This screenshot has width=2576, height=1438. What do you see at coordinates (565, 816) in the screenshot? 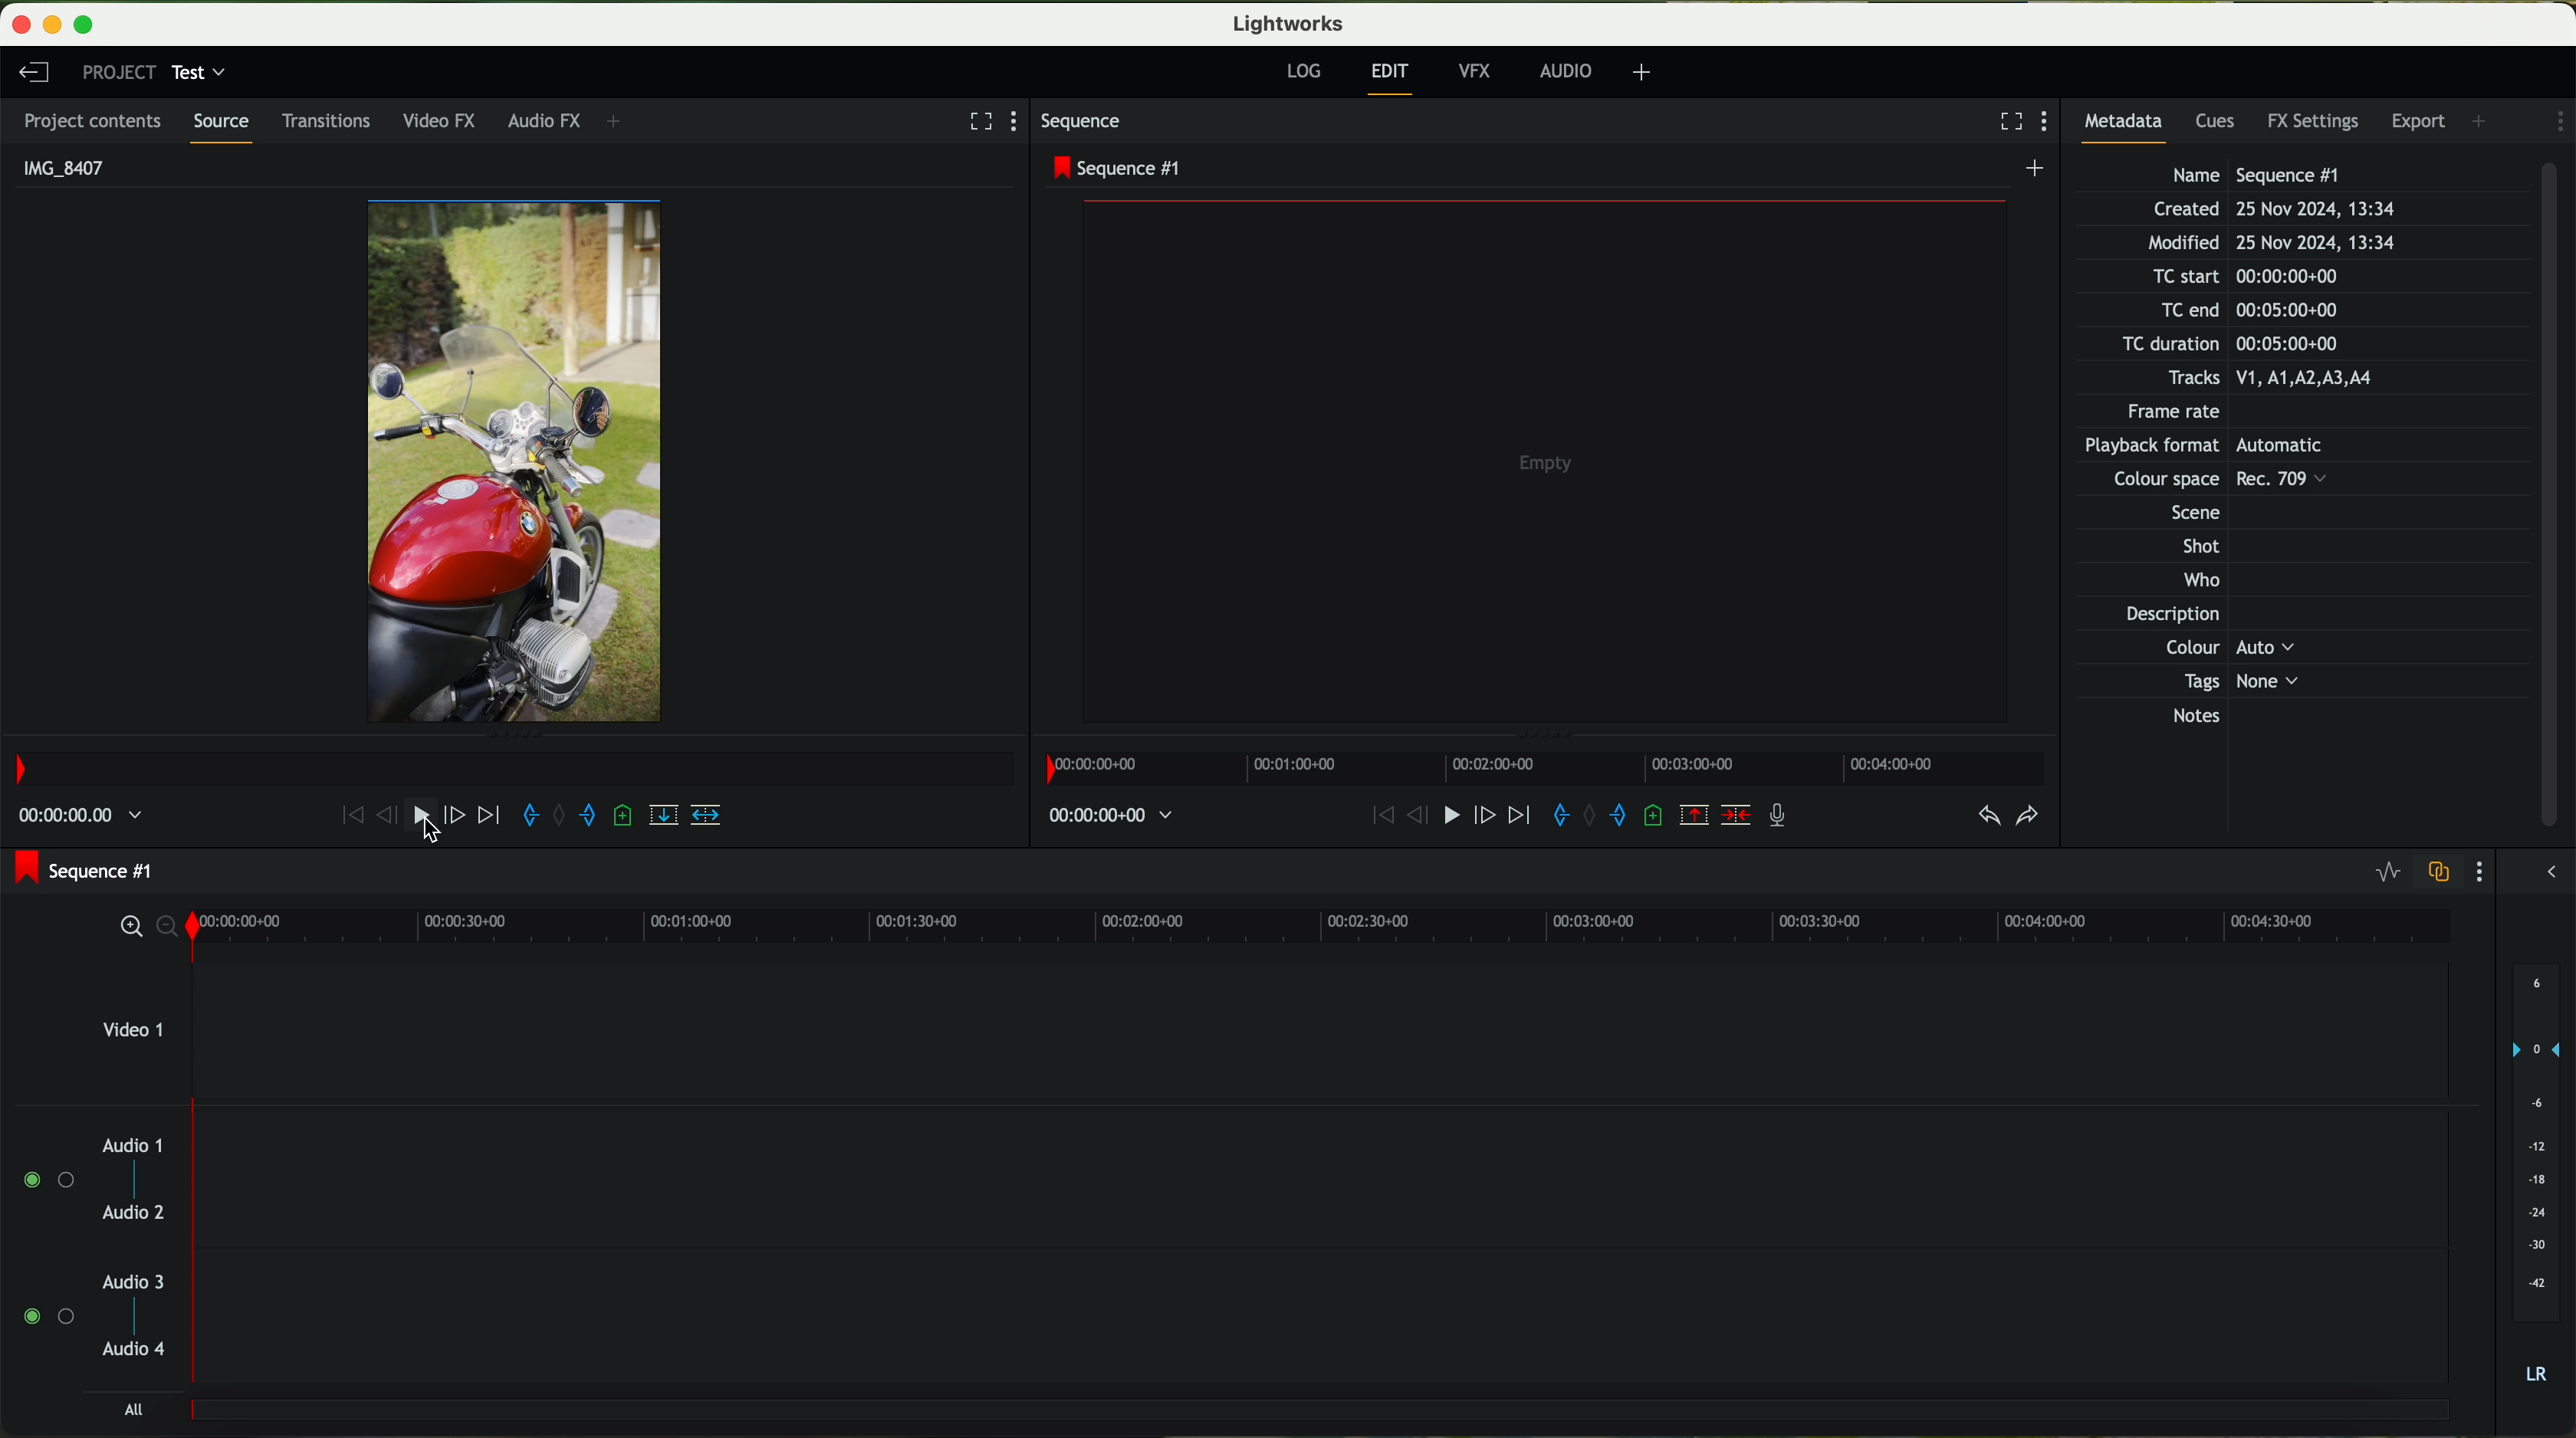
I see `clear marks` at bounding box center [565, 816].